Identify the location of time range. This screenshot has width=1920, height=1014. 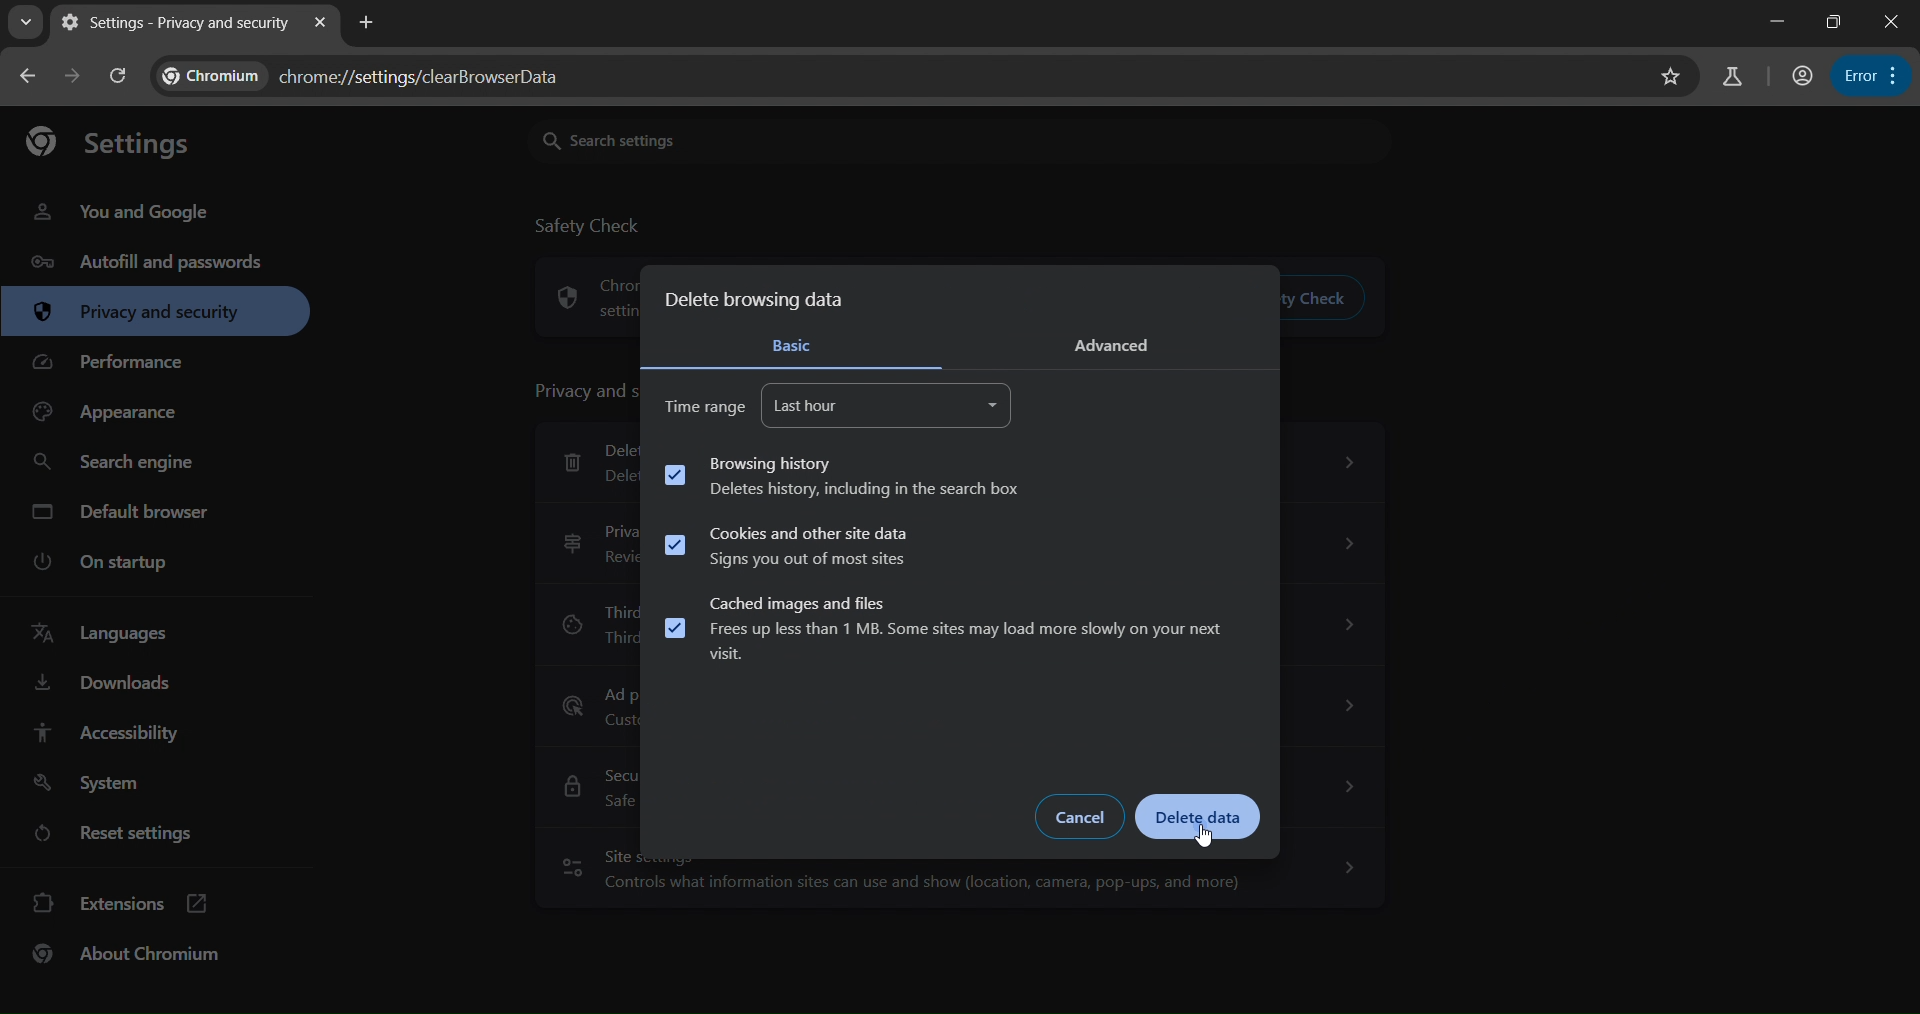
(706, 406).